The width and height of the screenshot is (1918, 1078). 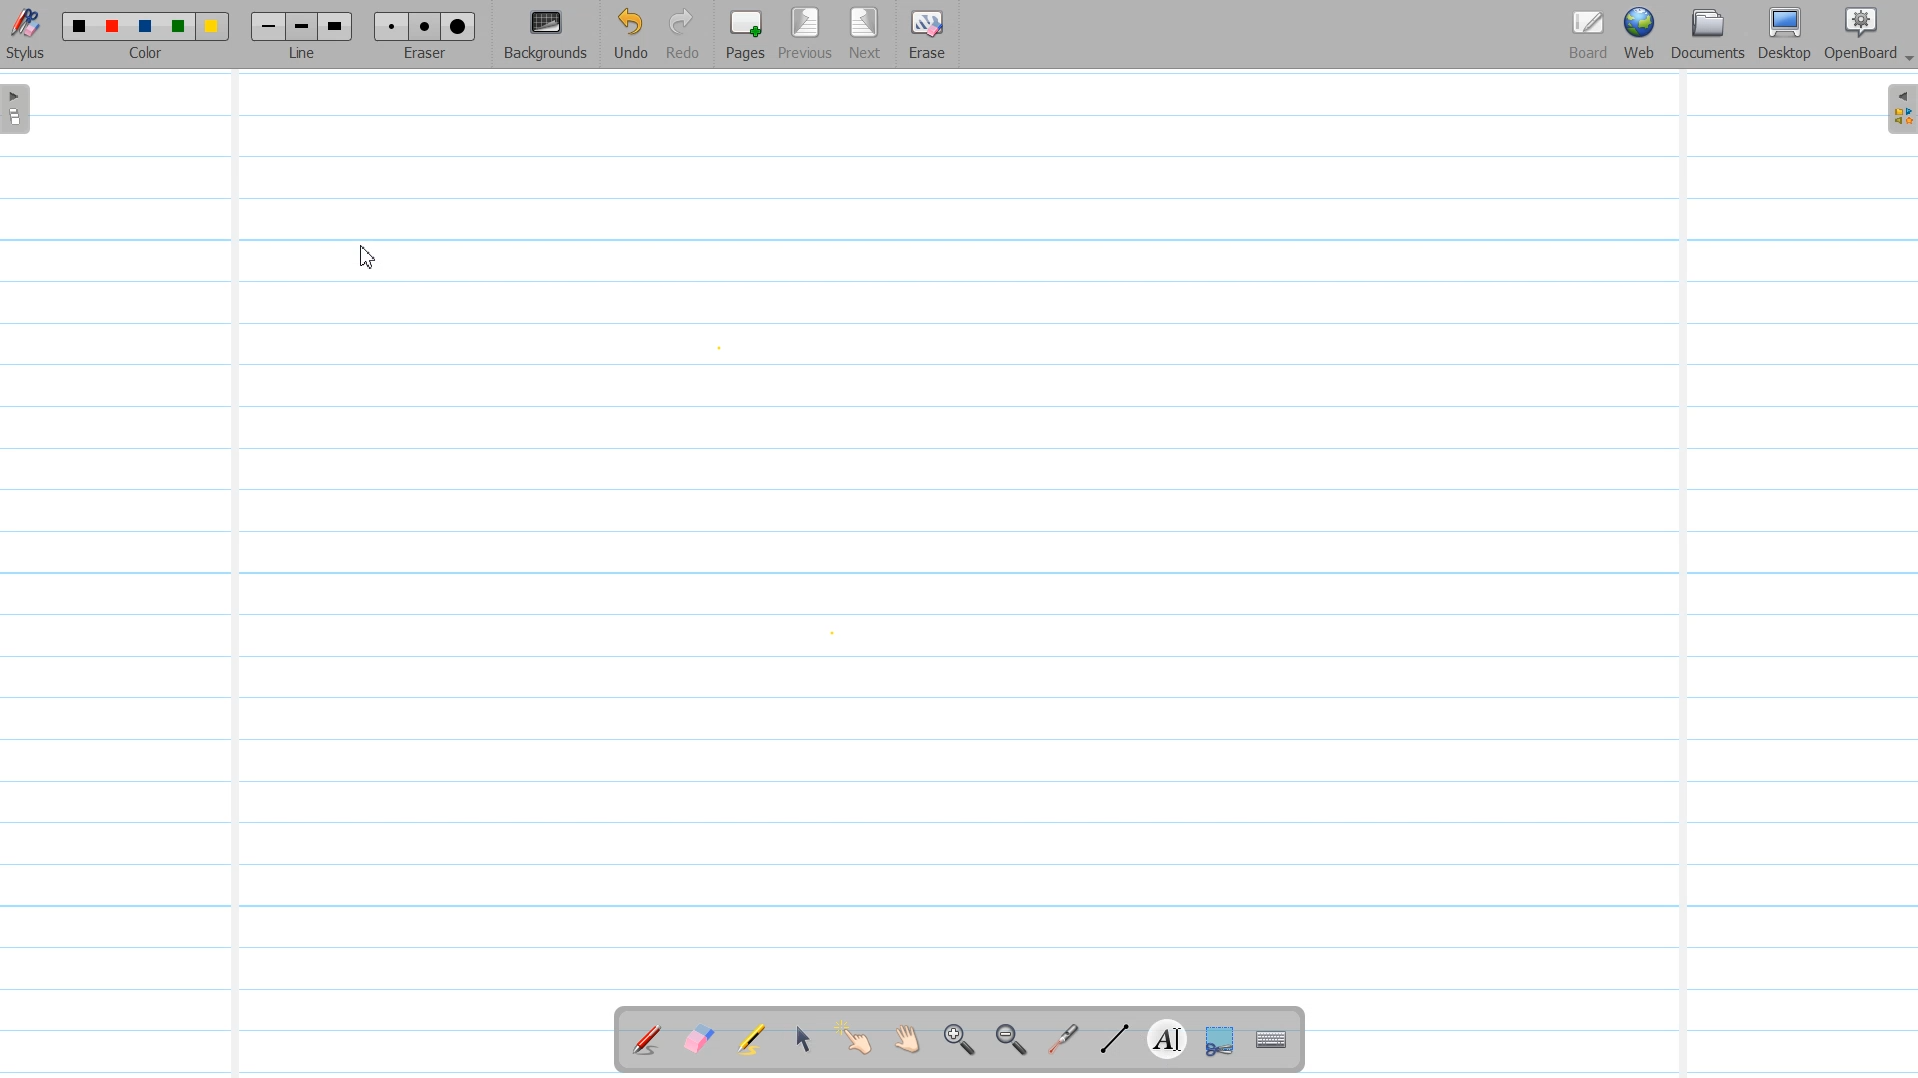 What do you see at coordinates (547, 35) in the screenshot?
I see `Background` at bounding box center [547, 35].